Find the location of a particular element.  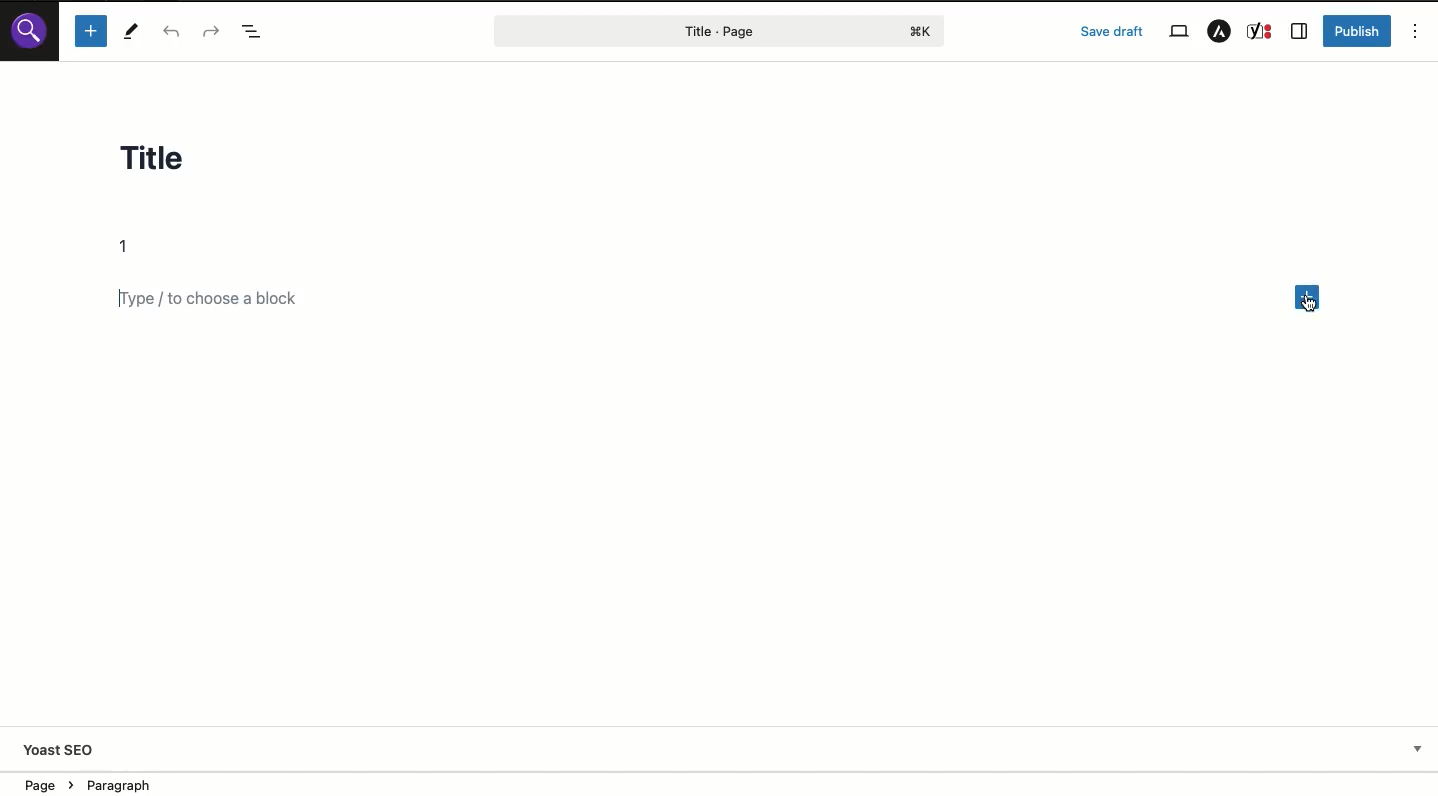

View is located at coordinates (1178, 32).